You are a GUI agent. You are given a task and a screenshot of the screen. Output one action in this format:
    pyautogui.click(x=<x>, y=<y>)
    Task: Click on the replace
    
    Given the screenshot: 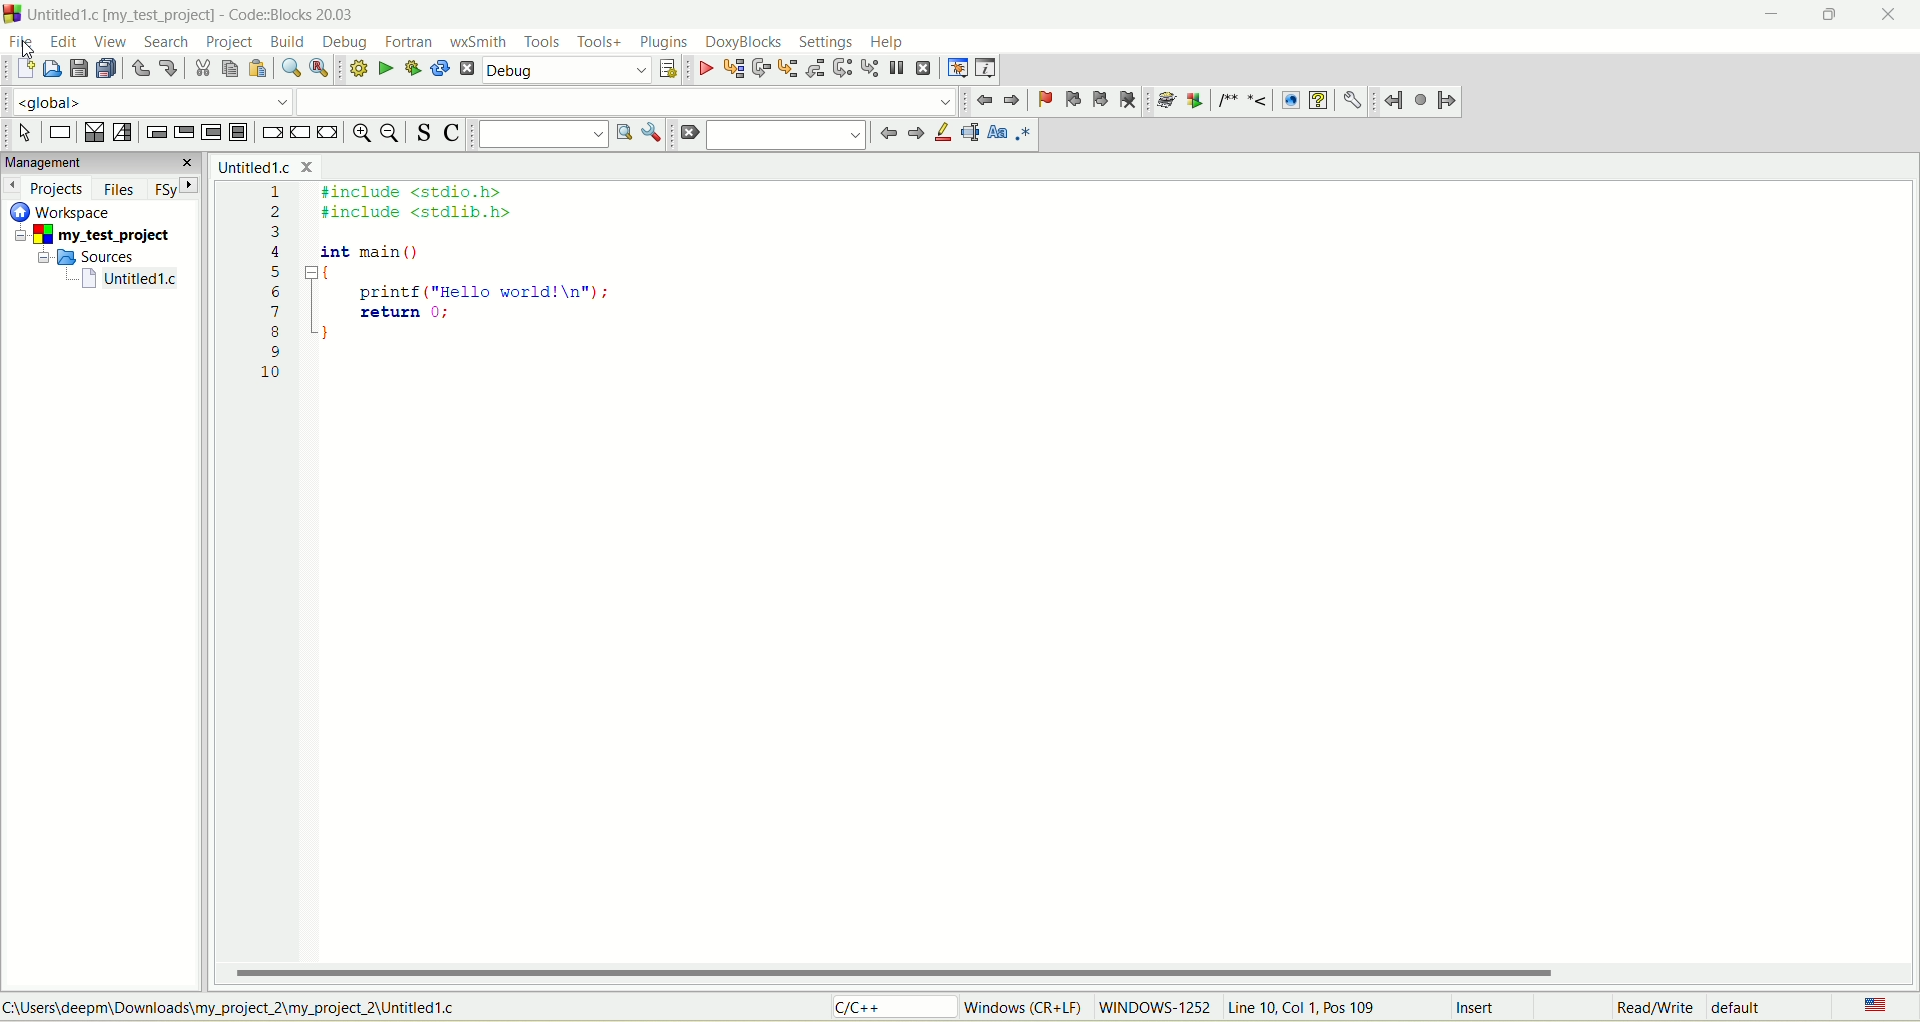 What is the action you would take?
    pyautogui.click(x=317, y=67)
    